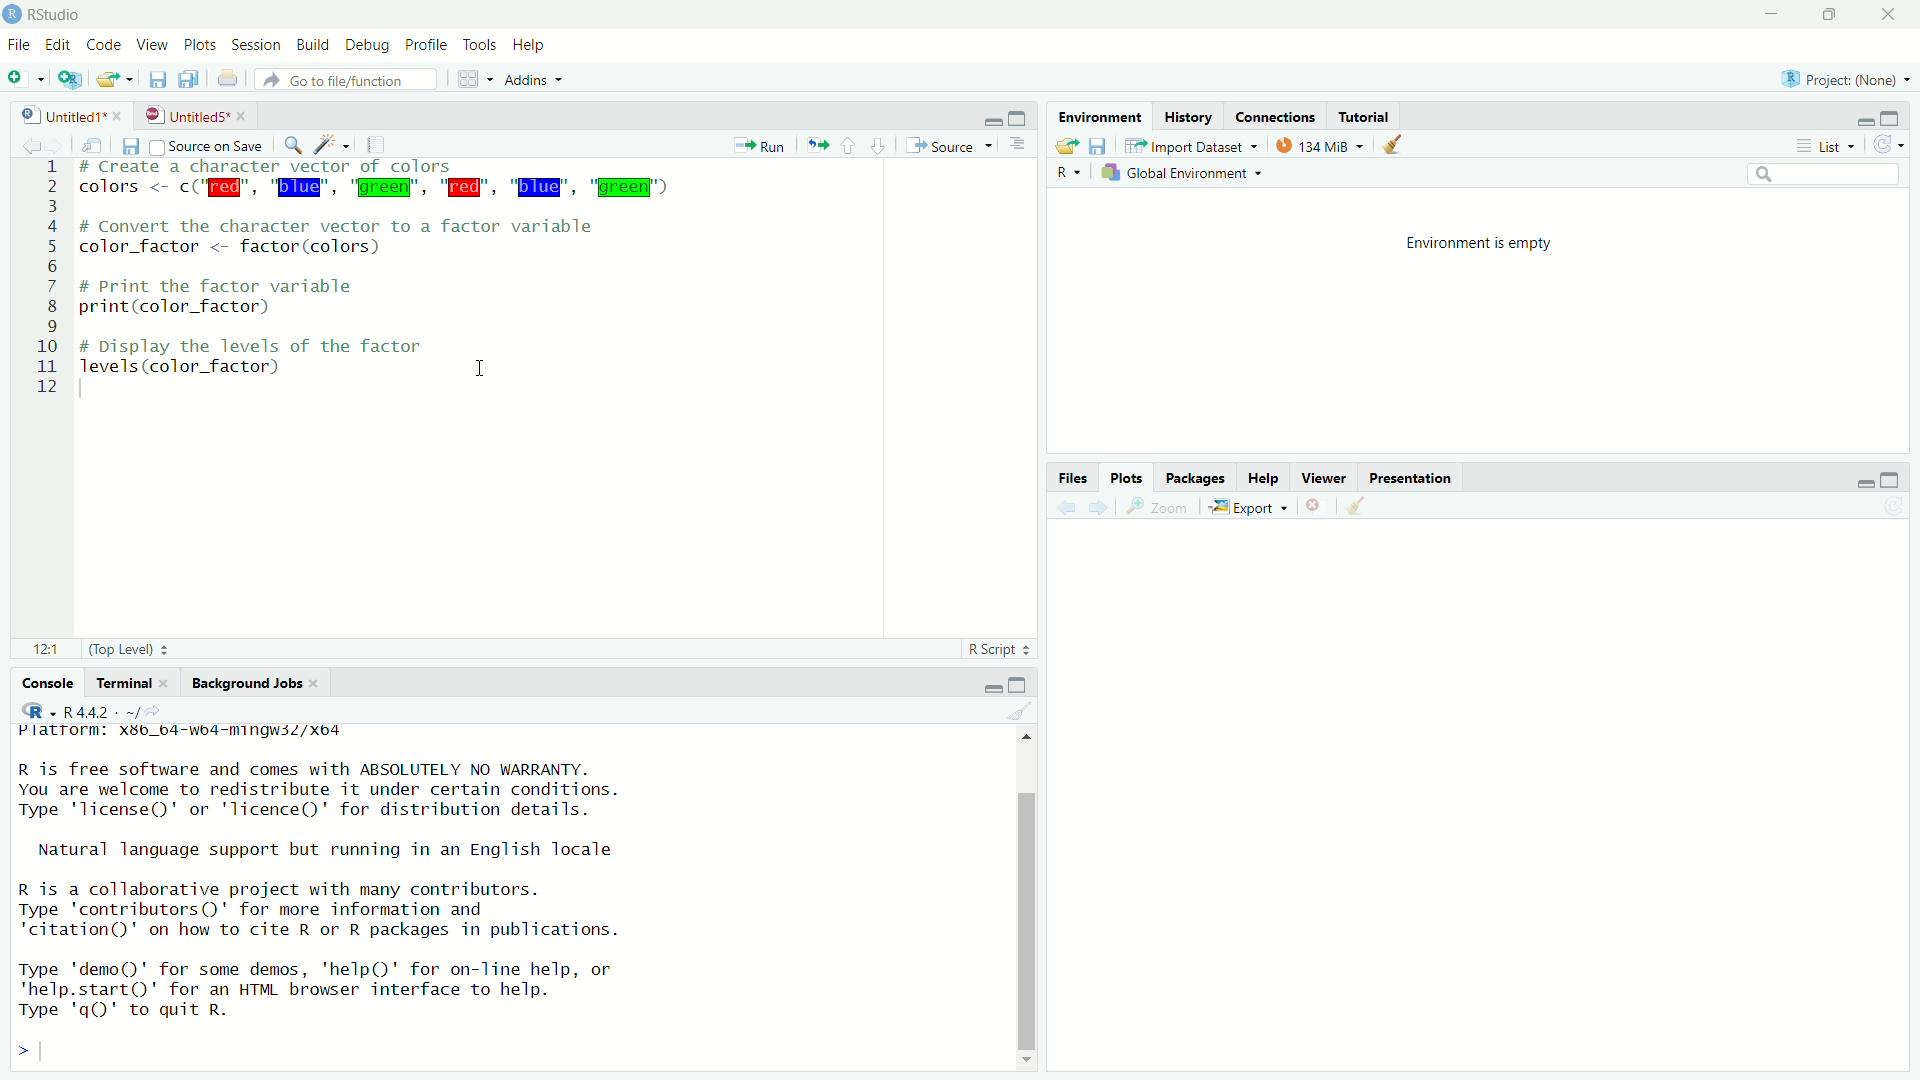 The image size is (1920, 1080). What do you see at coordinates (212, 734) in the screenshot?
I see `platform` at bounding box center [212, 734].